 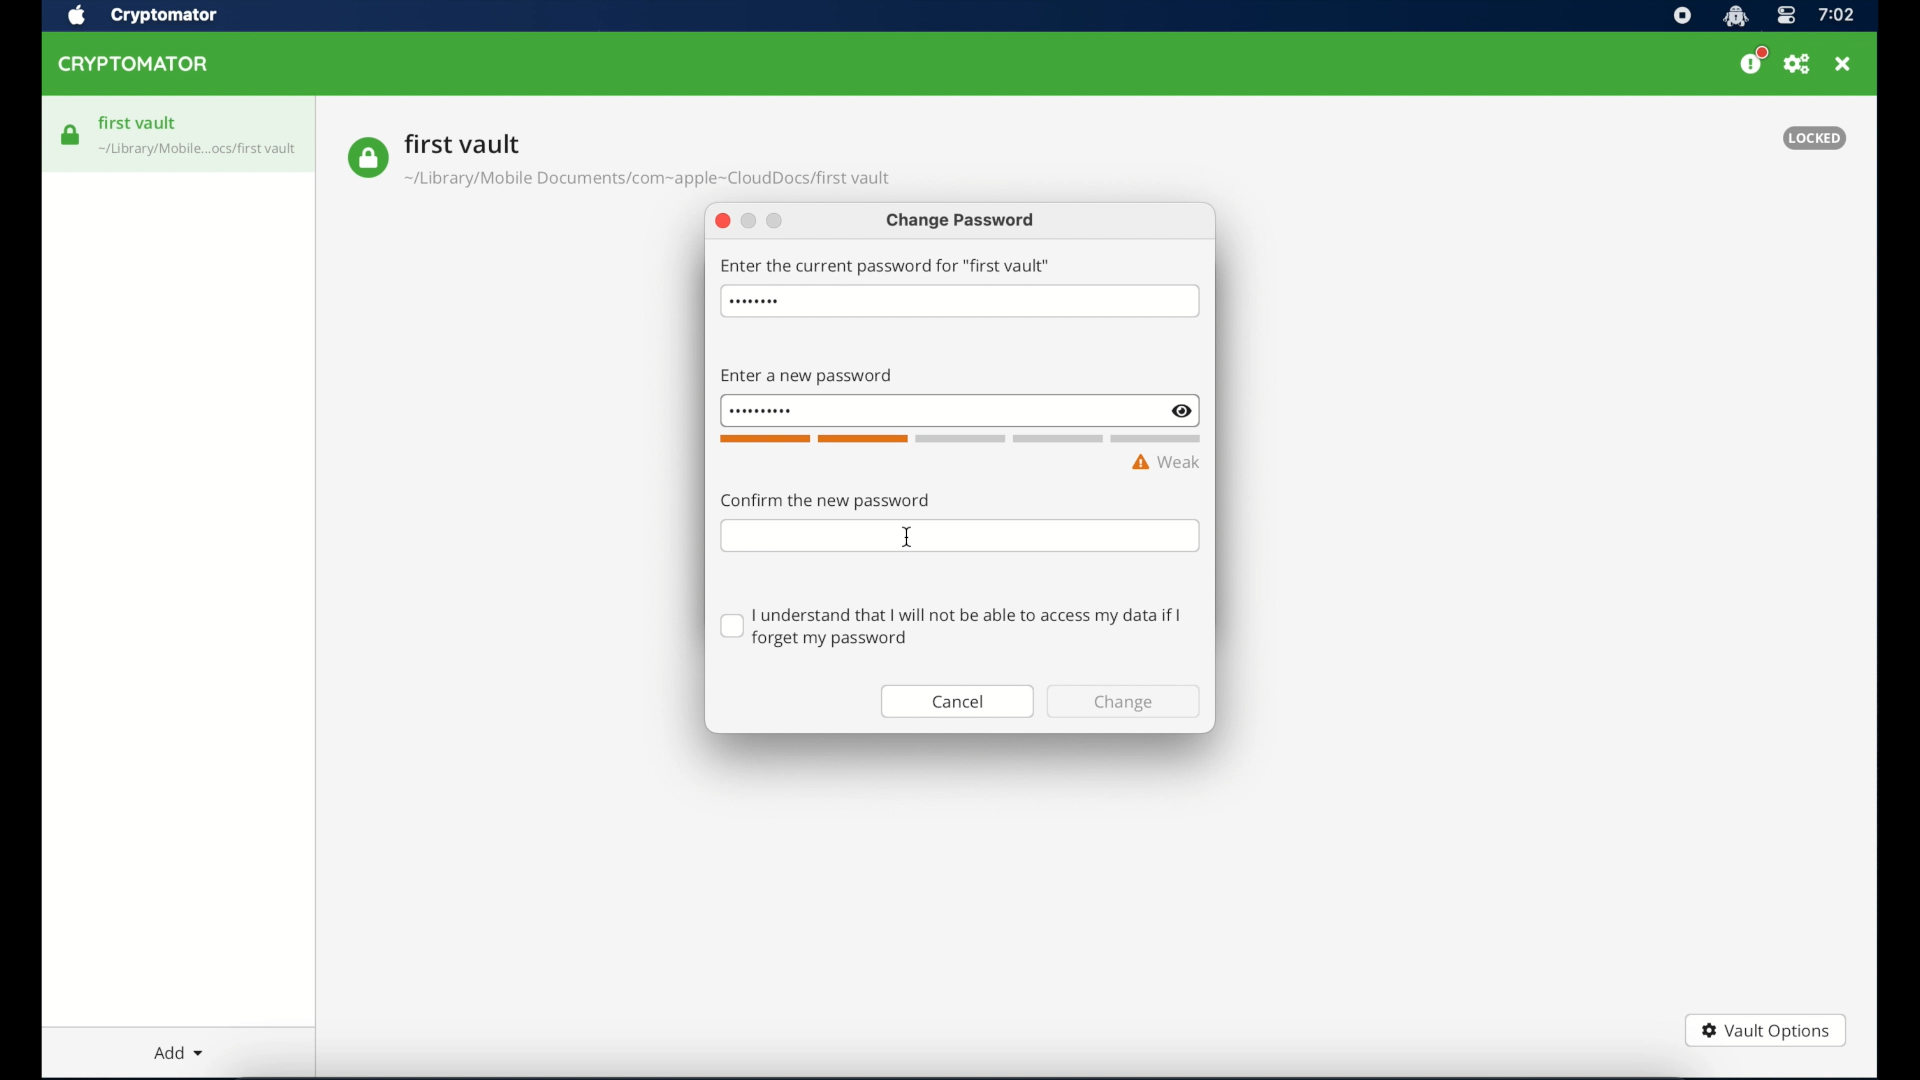 I want to click on enter new password , so click(x=806, y=377).